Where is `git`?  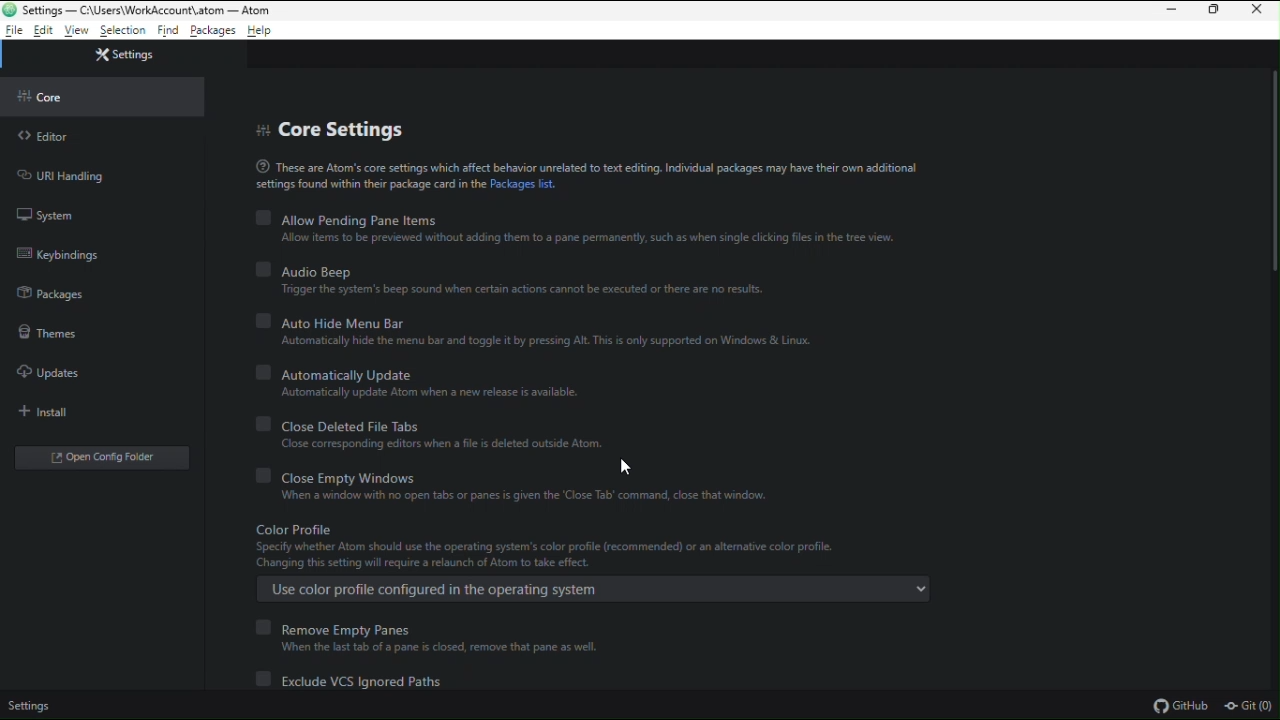 git is located at coordinates (1250, 707).